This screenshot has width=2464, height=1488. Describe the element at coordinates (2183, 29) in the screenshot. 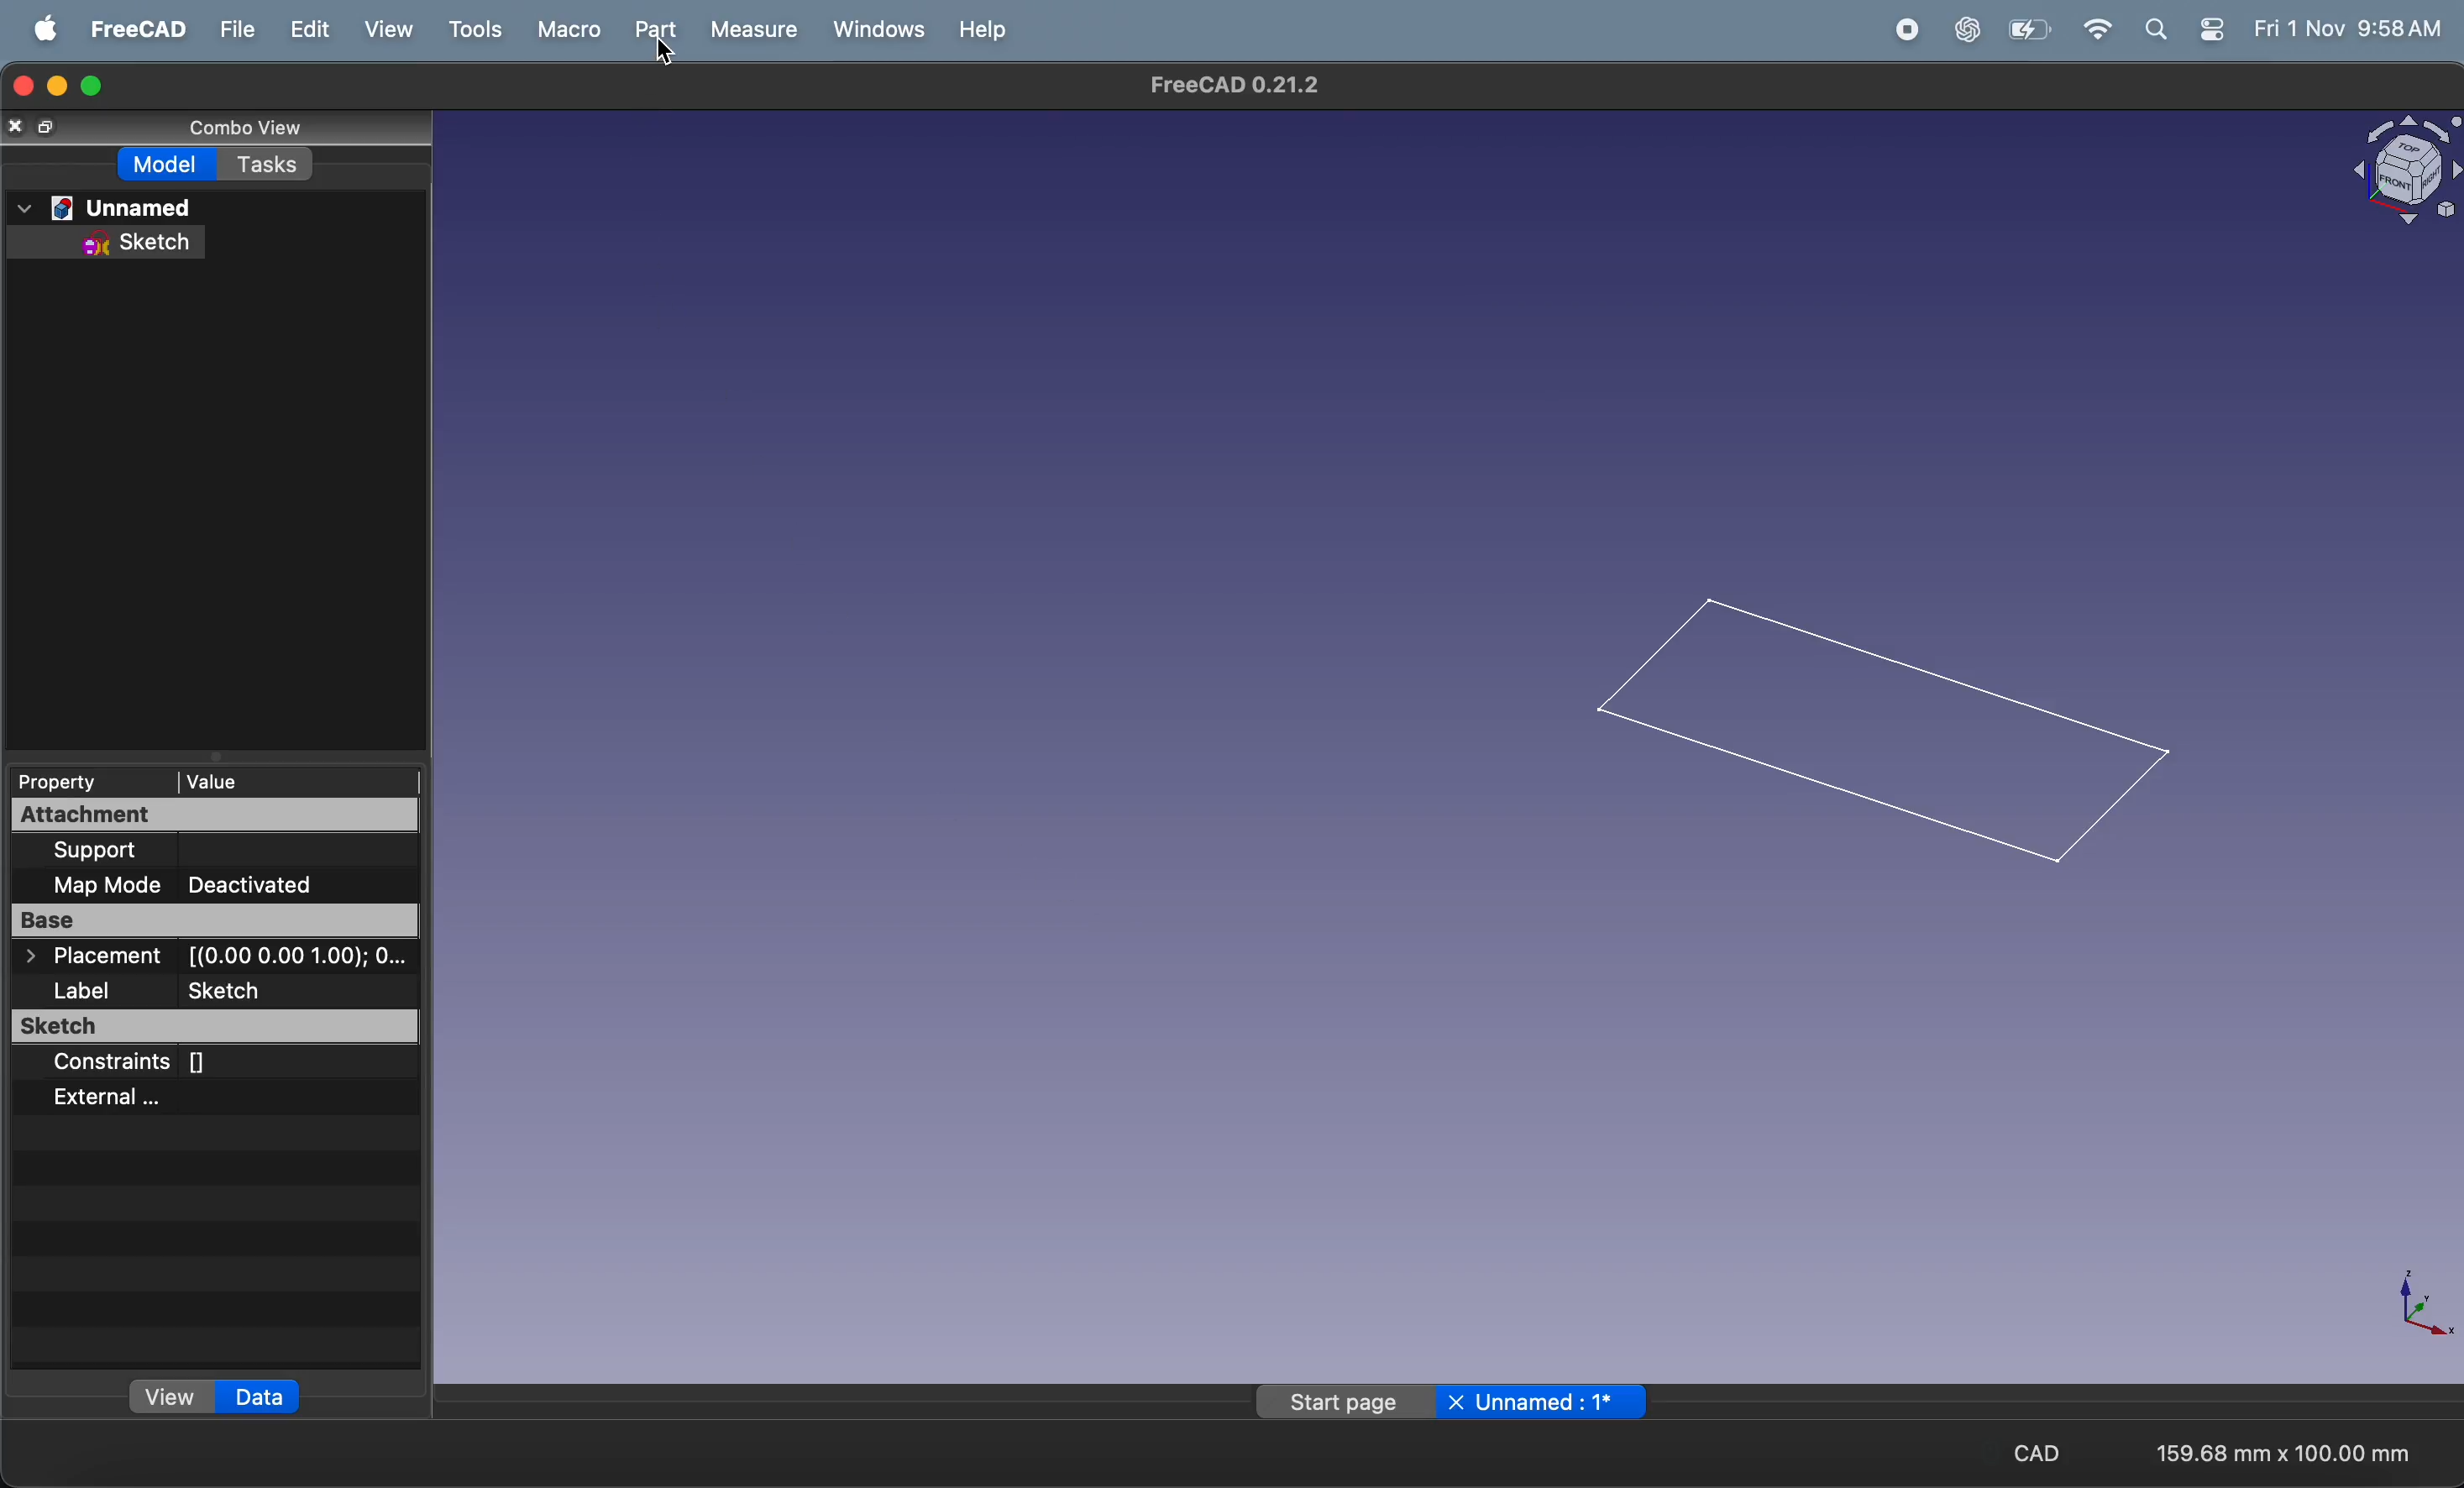

I see `apple widgets` at that location.